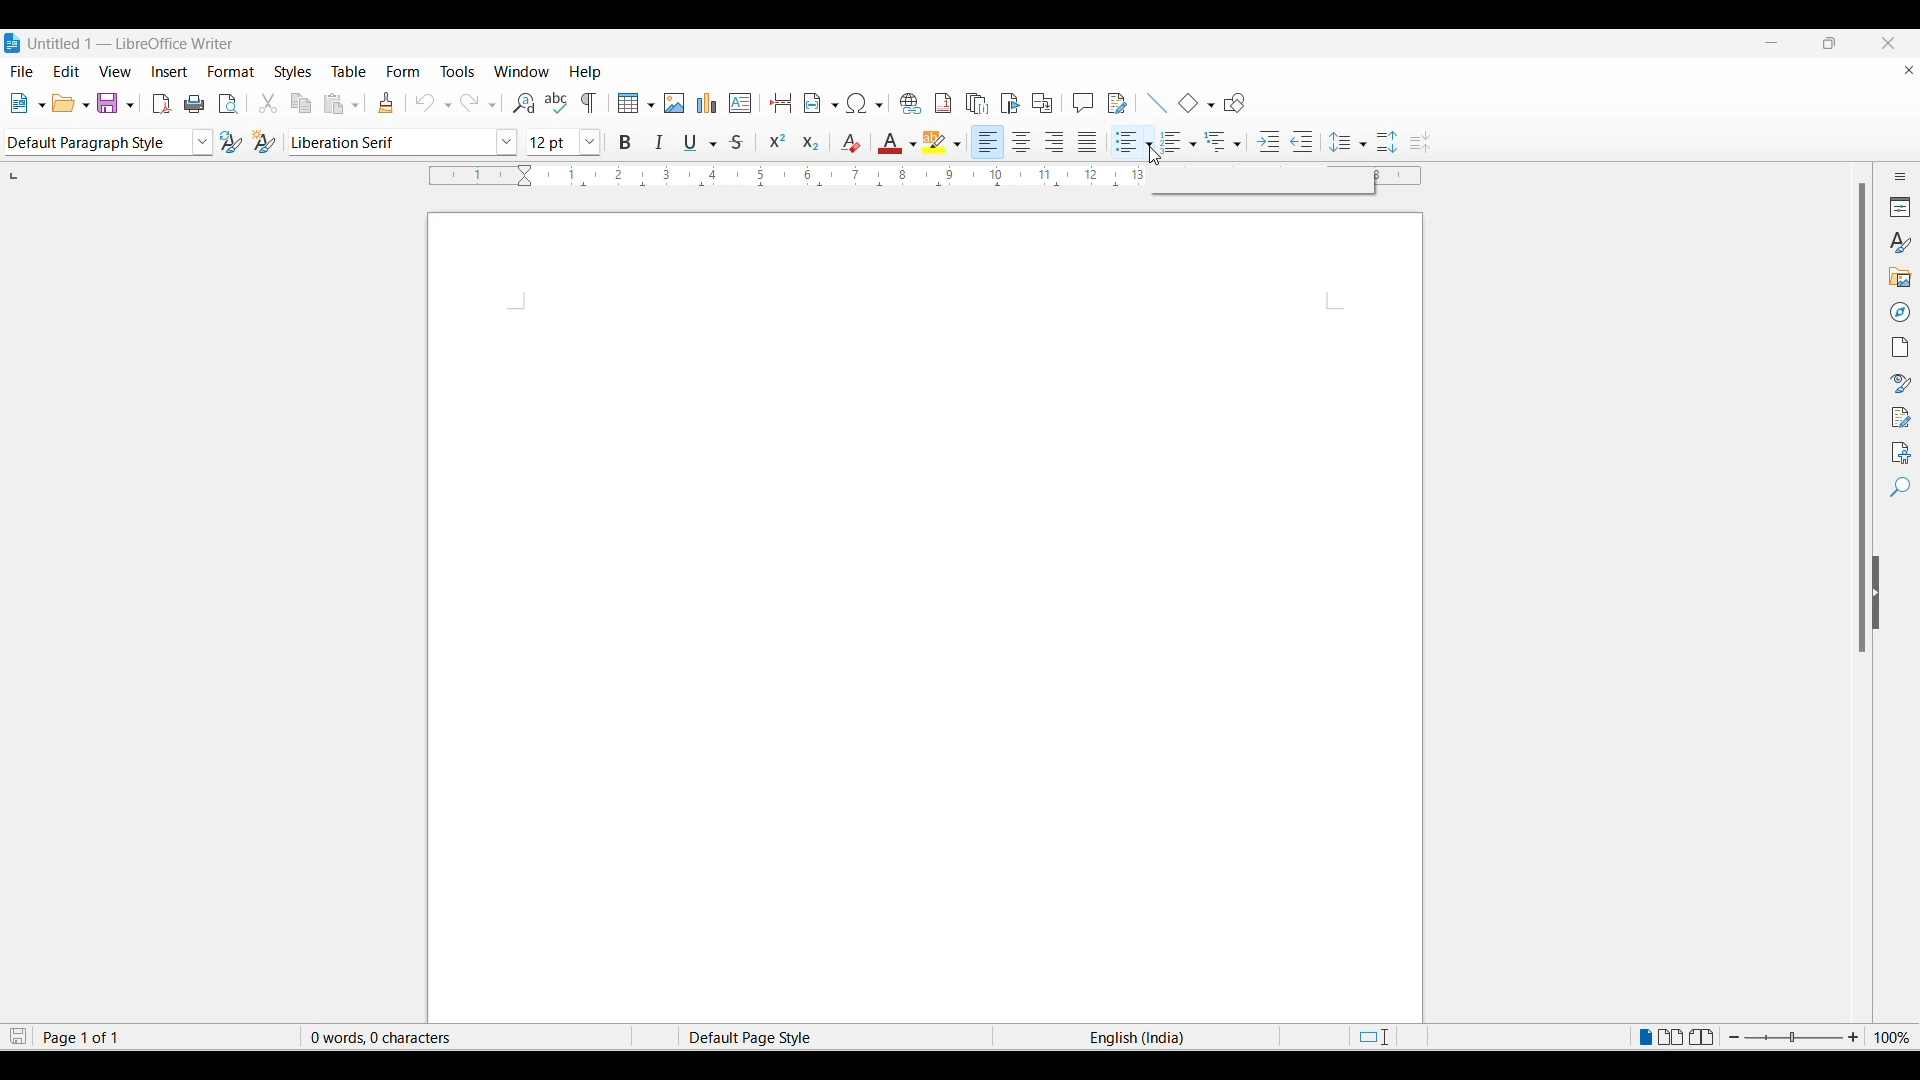 Image resolution: width=1920 pixels, height=1080 pixels. What do you see at coordinates (743, 142) in the screenshot?
I see `strike though` at bounding box center [743, 142].